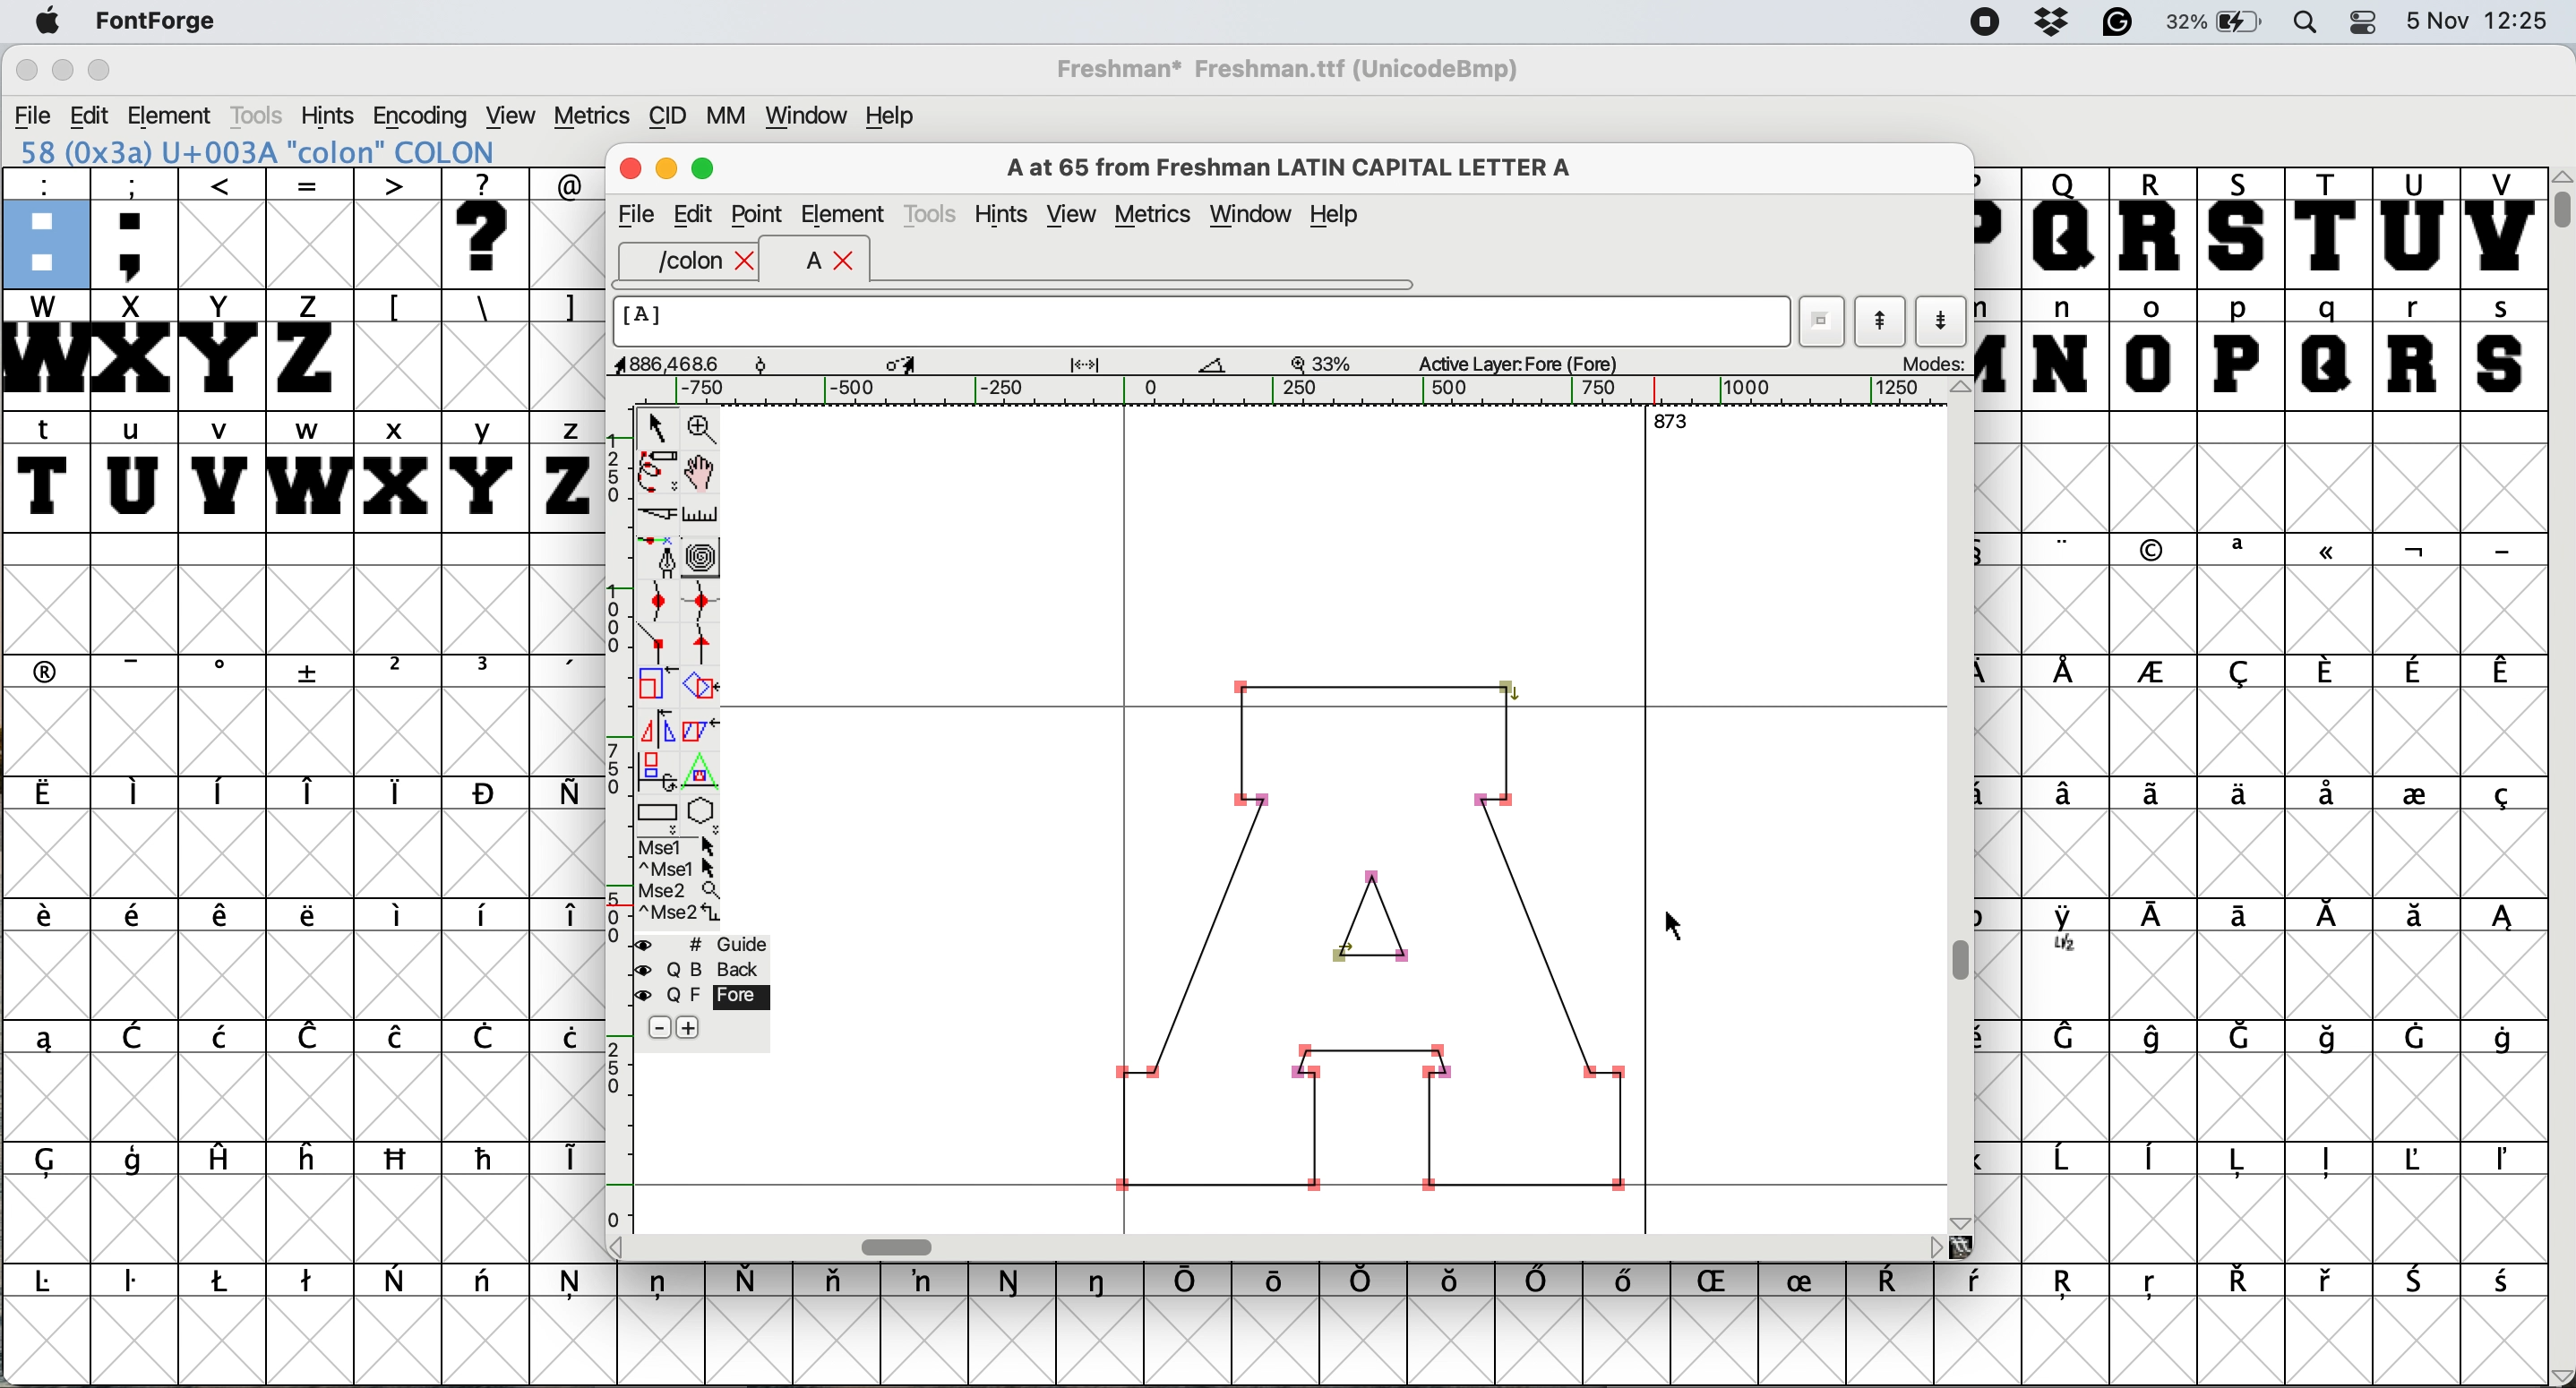 The width and height of the screenshot is (2576, 1388). I want to click on <, so click(223, 227).